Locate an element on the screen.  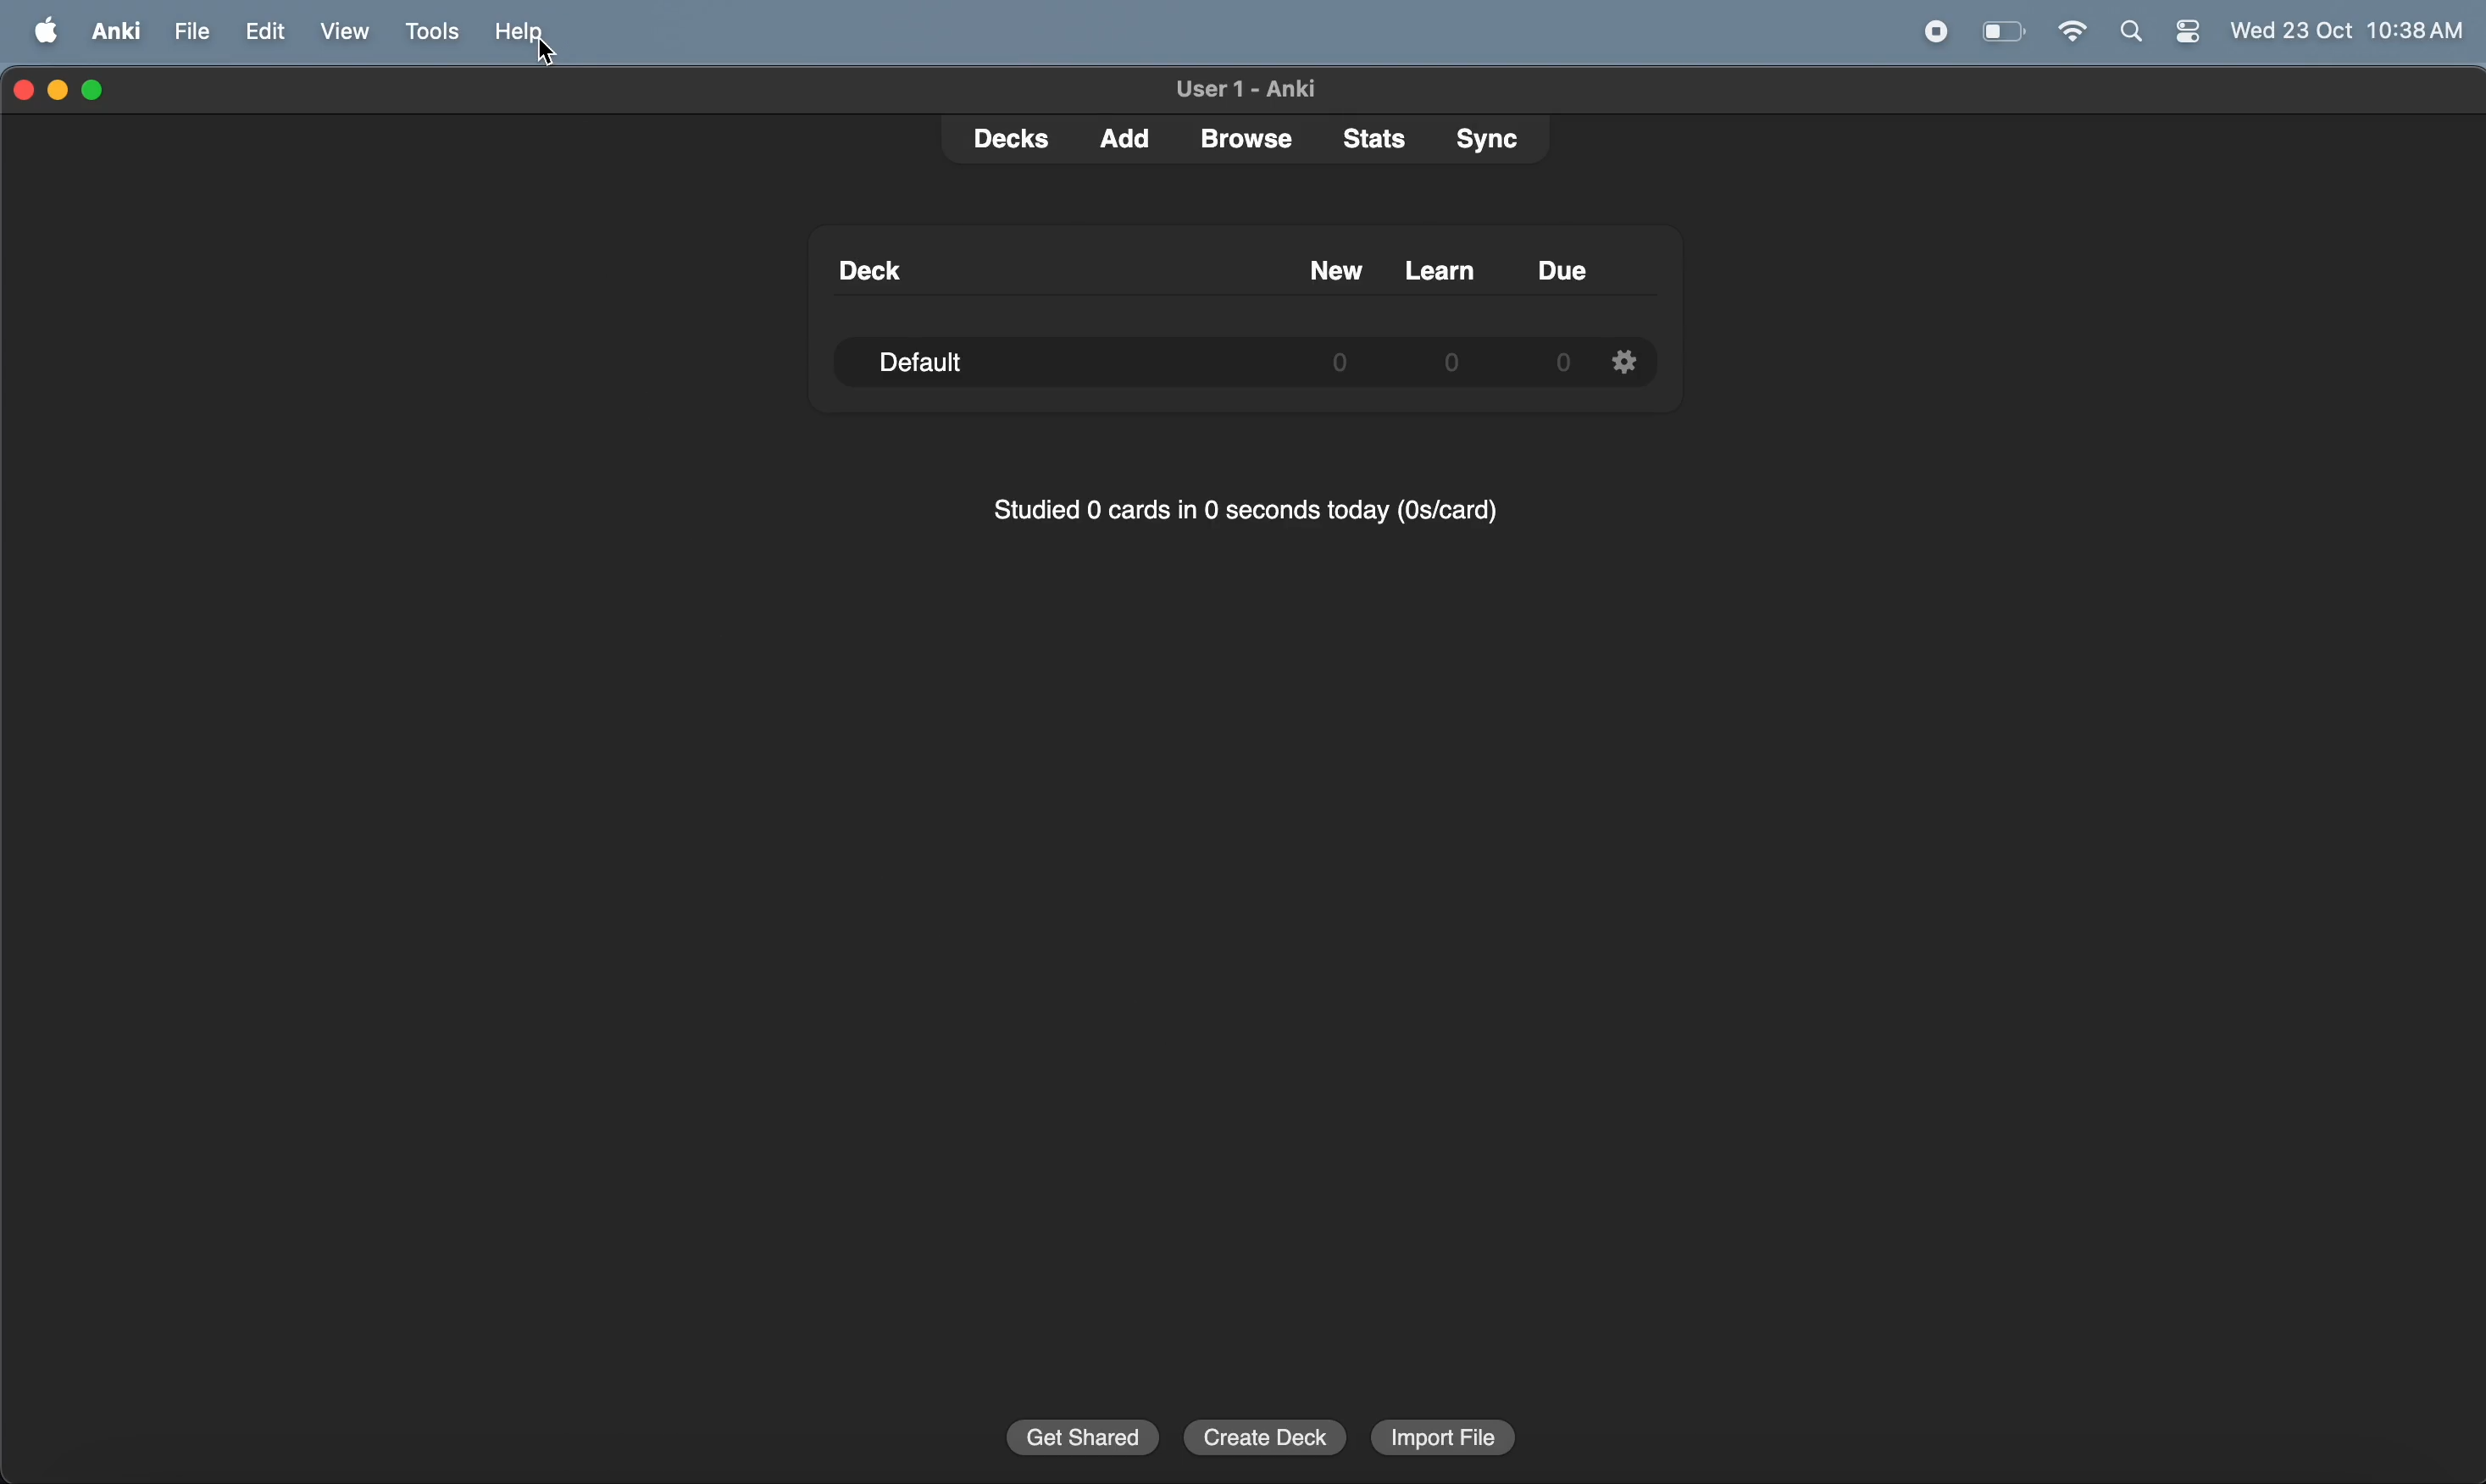
get shared is located at coordinates (1080, 1436).